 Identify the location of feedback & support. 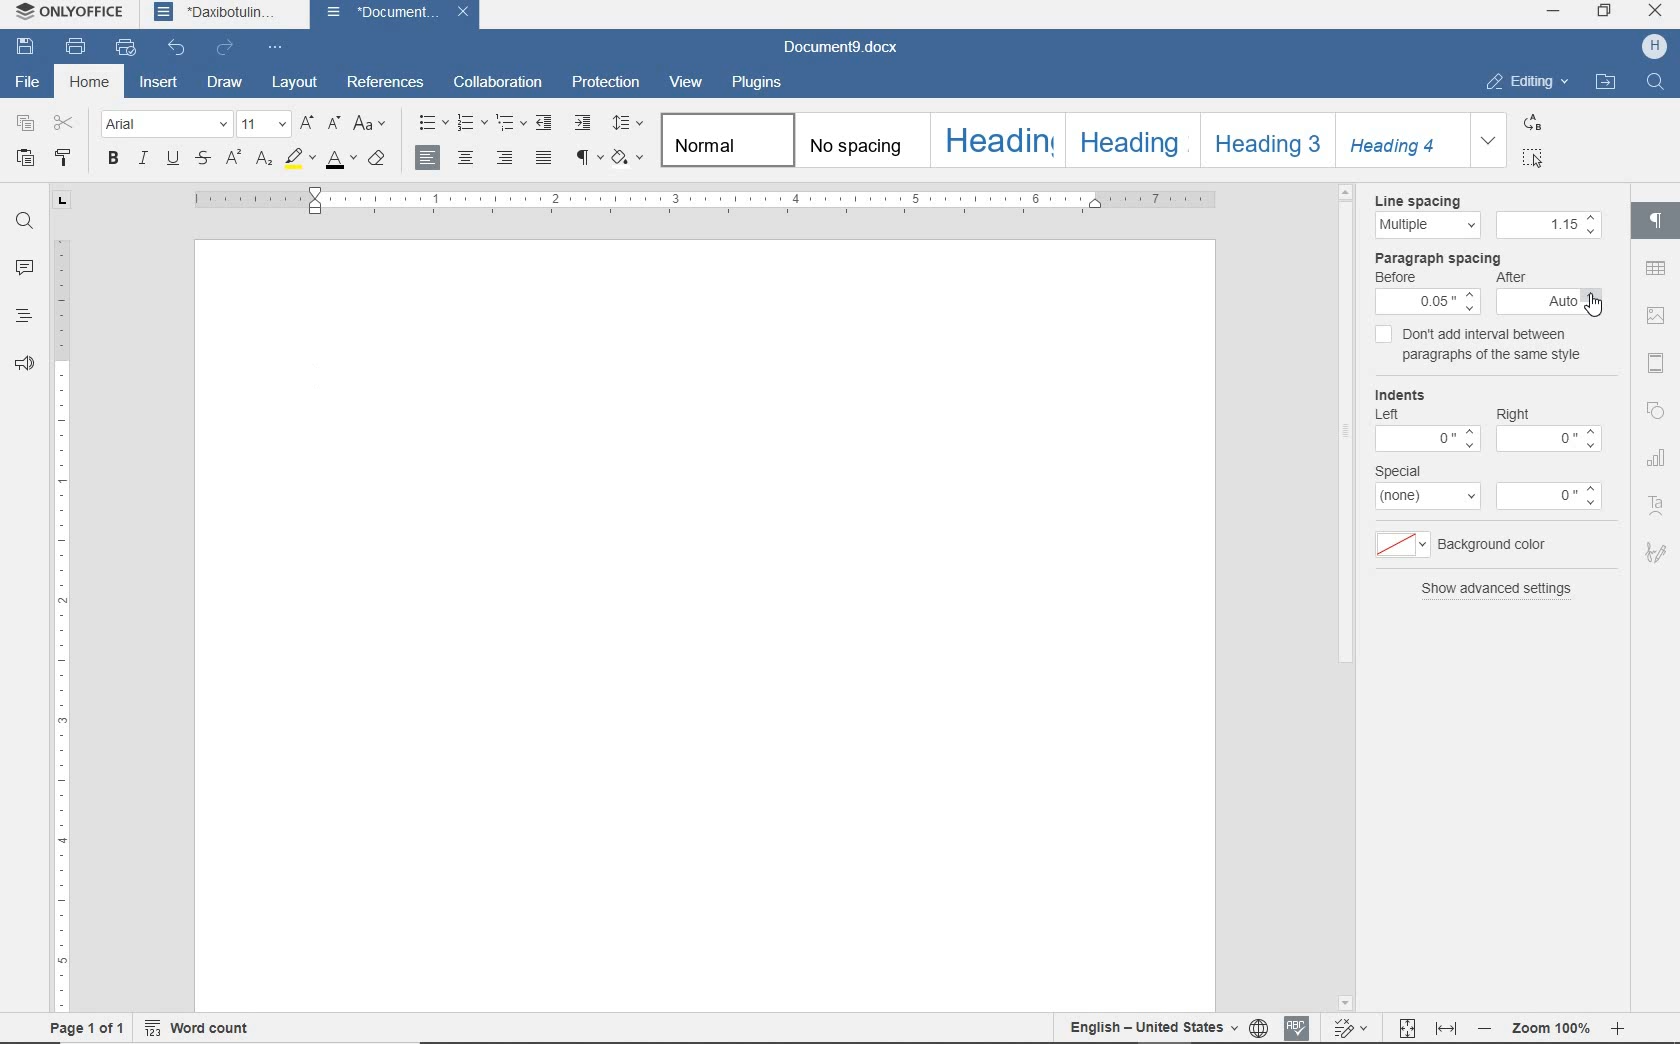
(24, 366).